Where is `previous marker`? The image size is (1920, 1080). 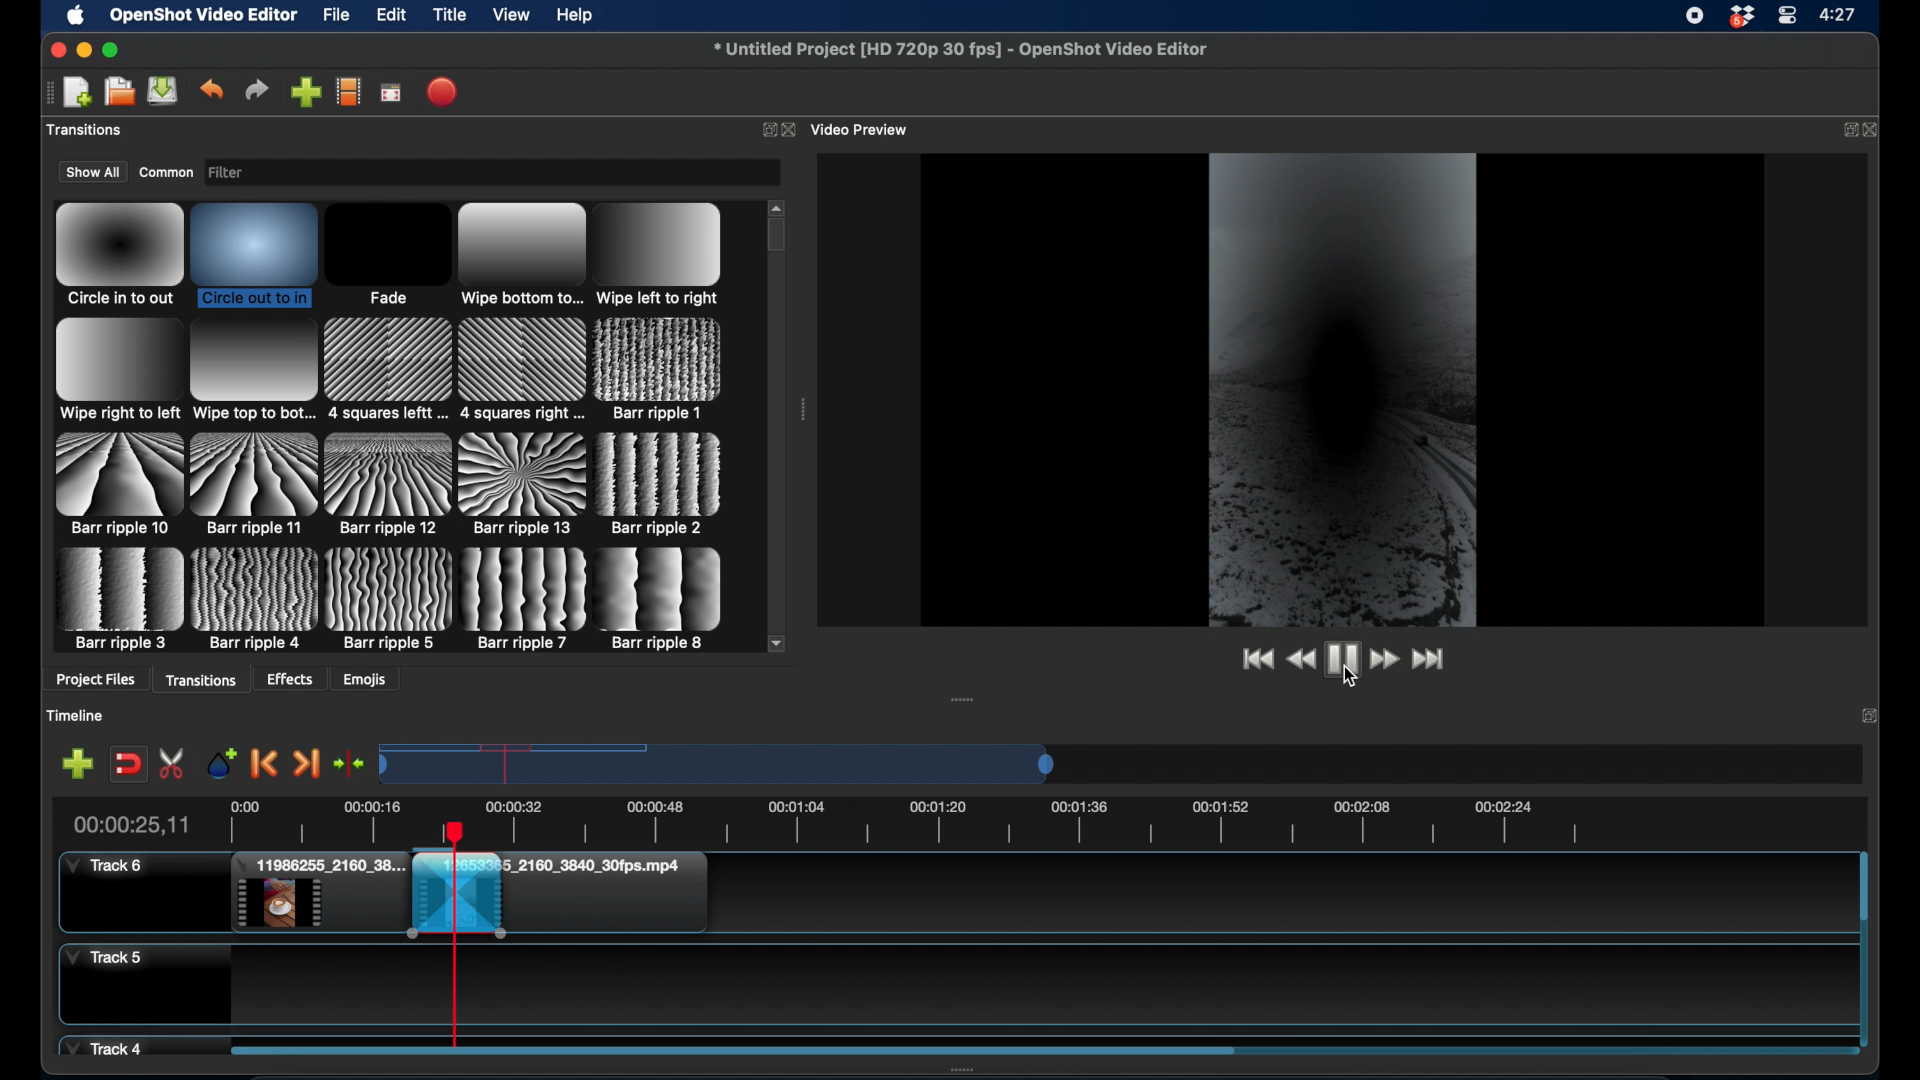 previous marker is located at coordinates (266, 765).